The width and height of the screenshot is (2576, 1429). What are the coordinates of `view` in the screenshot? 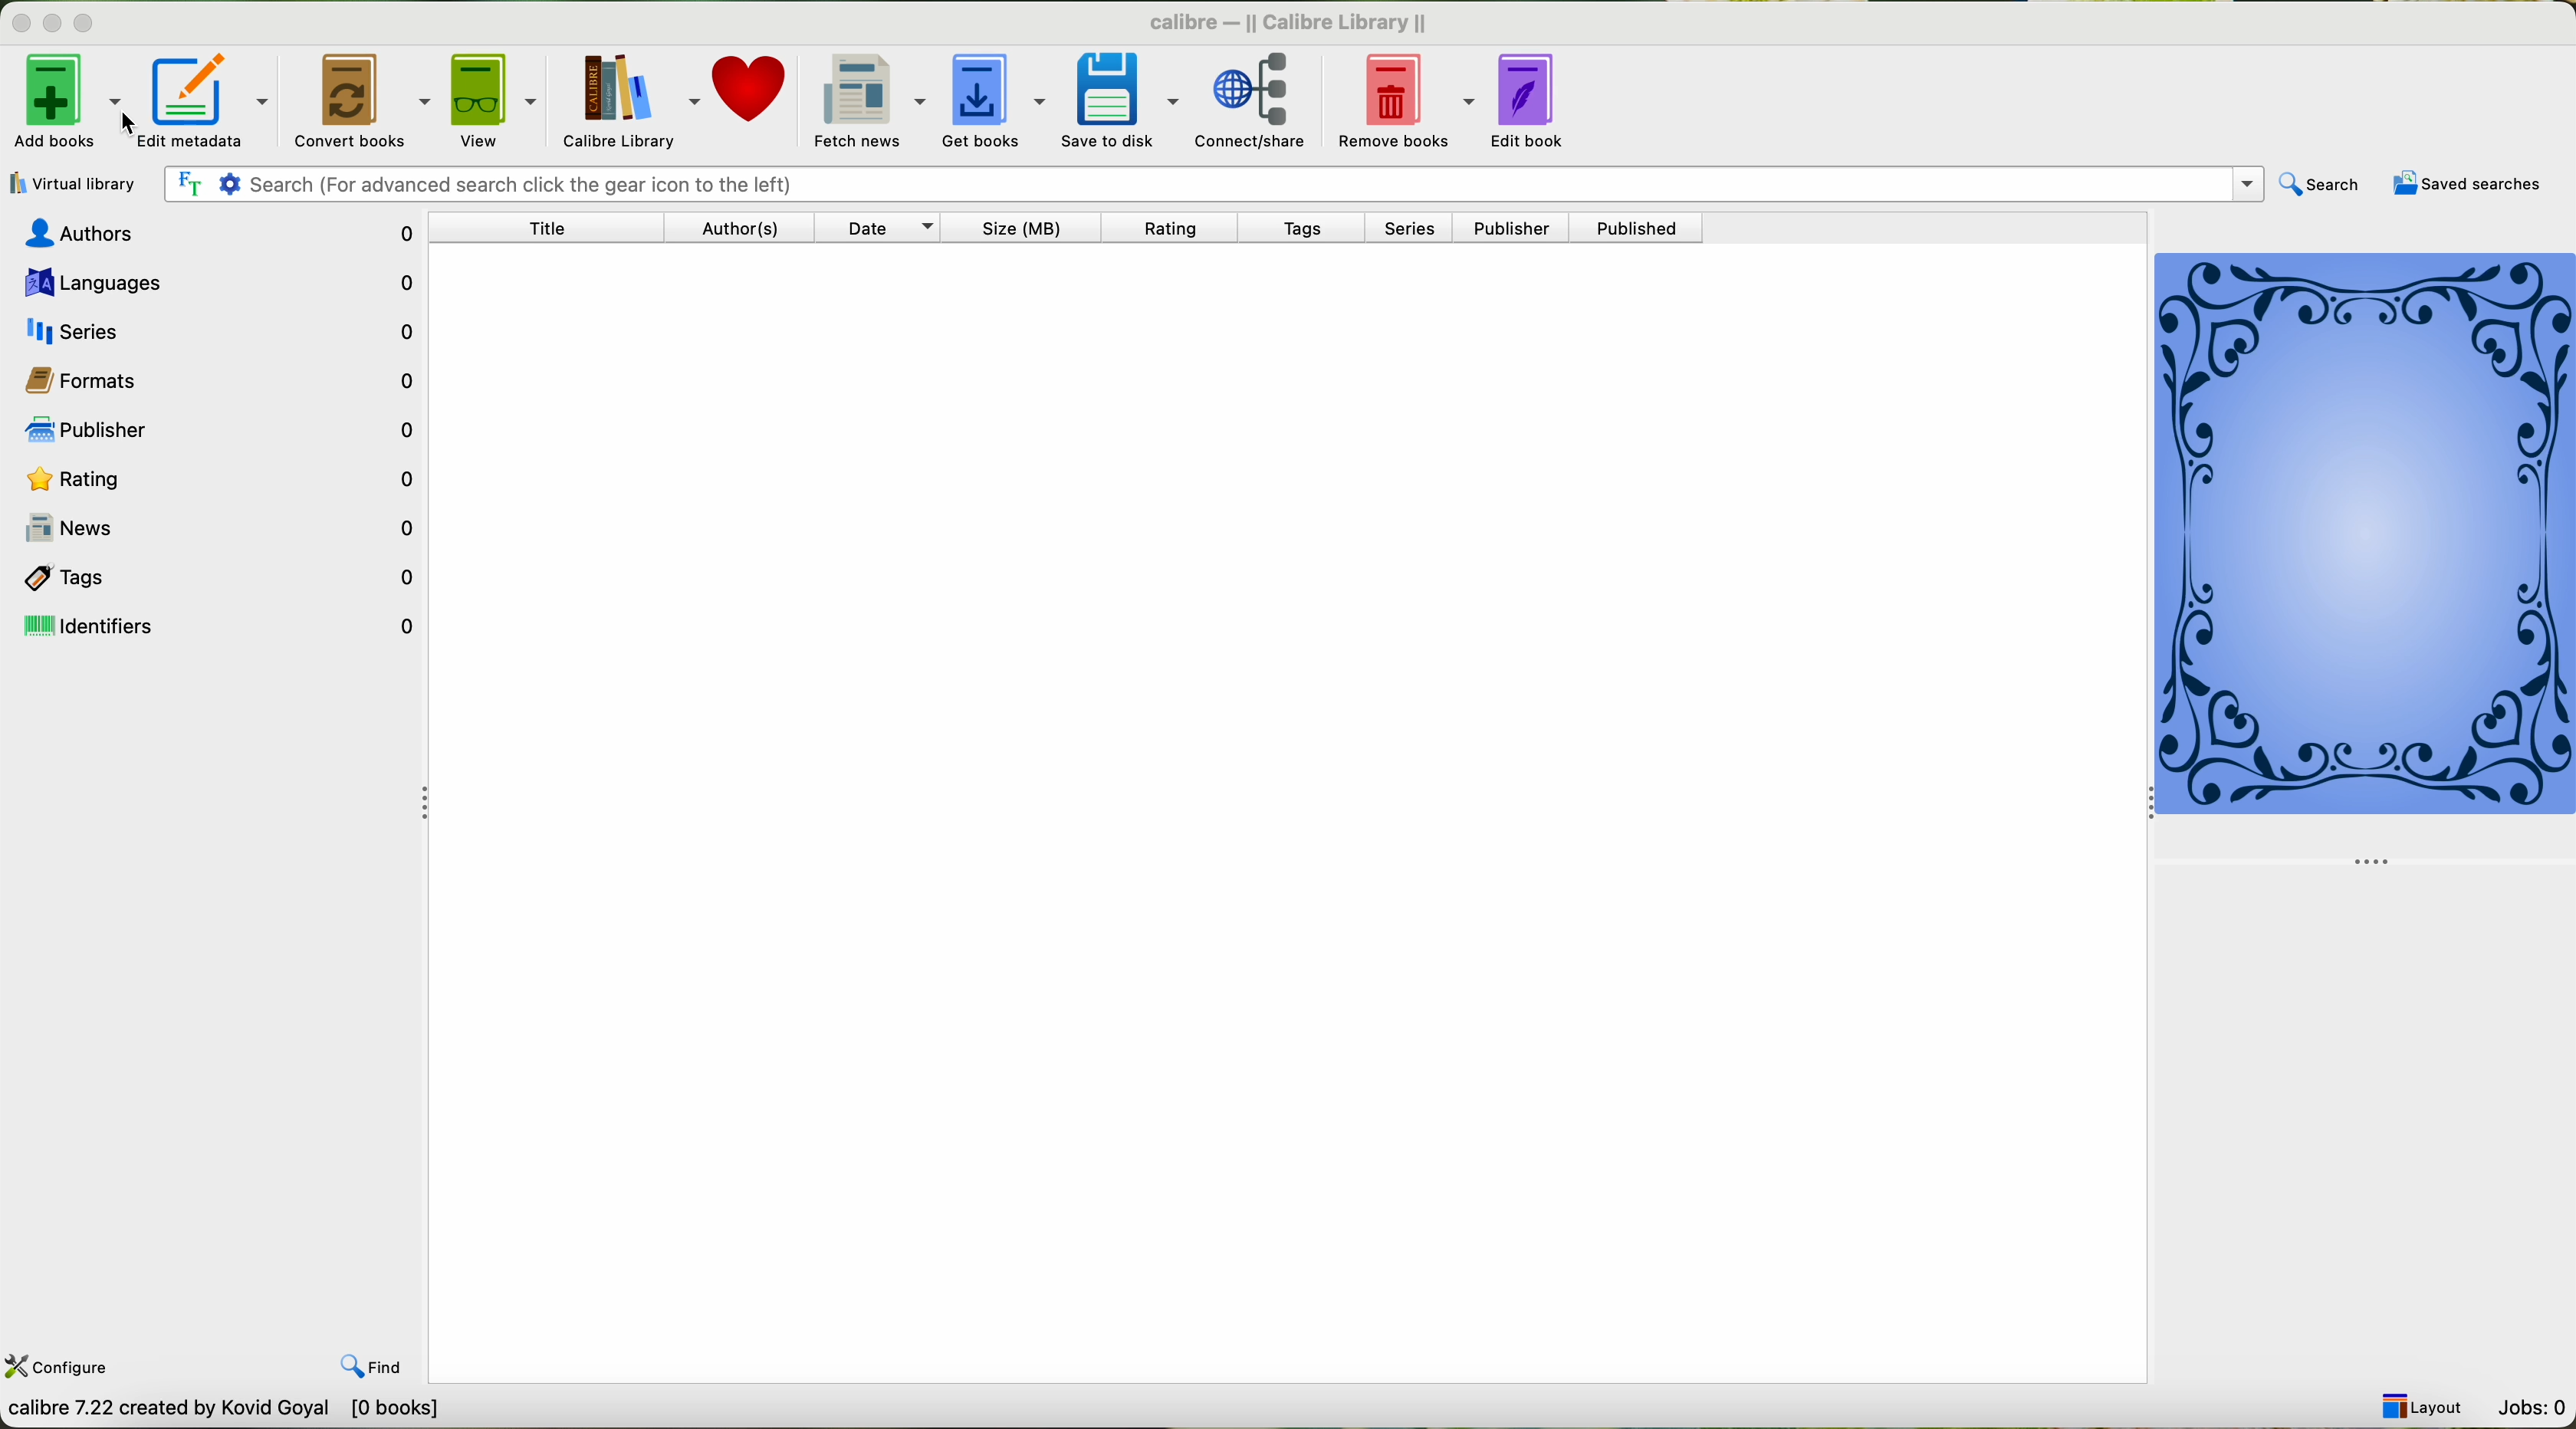 It's located at (494, 101).